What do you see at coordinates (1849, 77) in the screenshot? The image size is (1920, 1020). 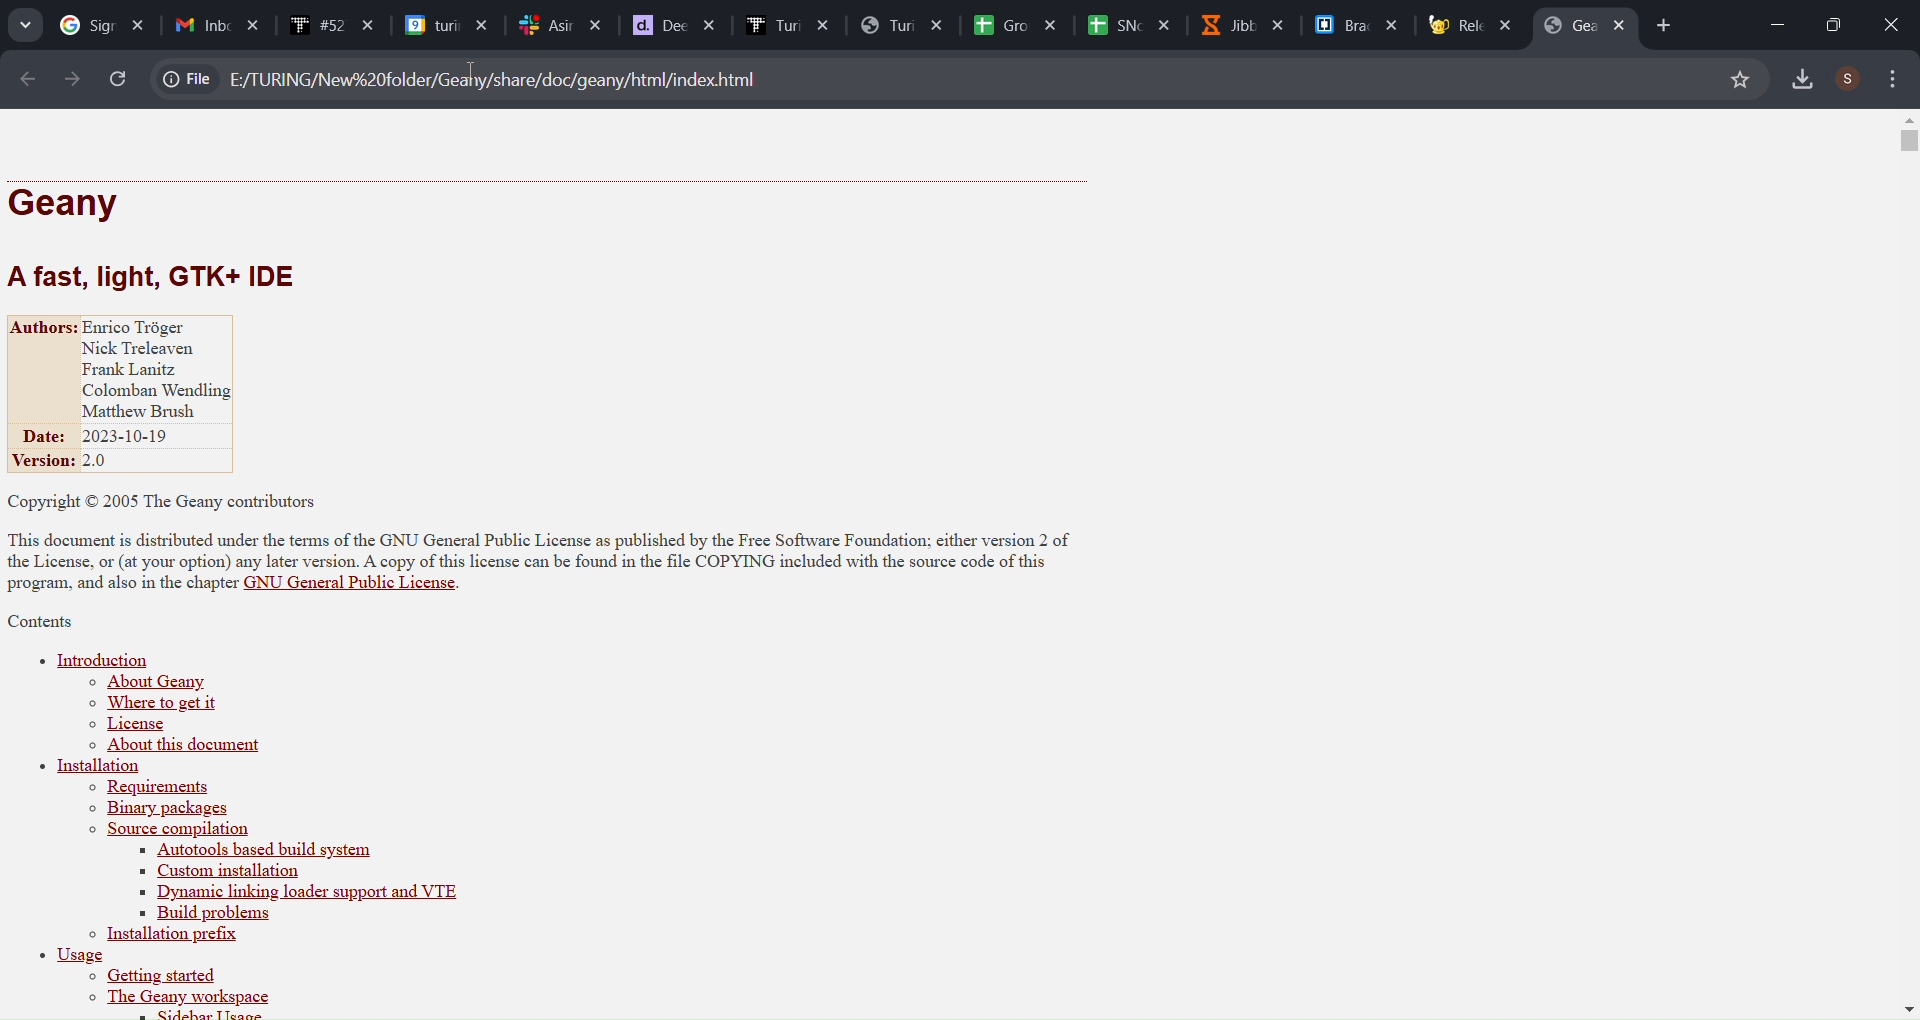 I see `user` at bounding box center [1849, 77].